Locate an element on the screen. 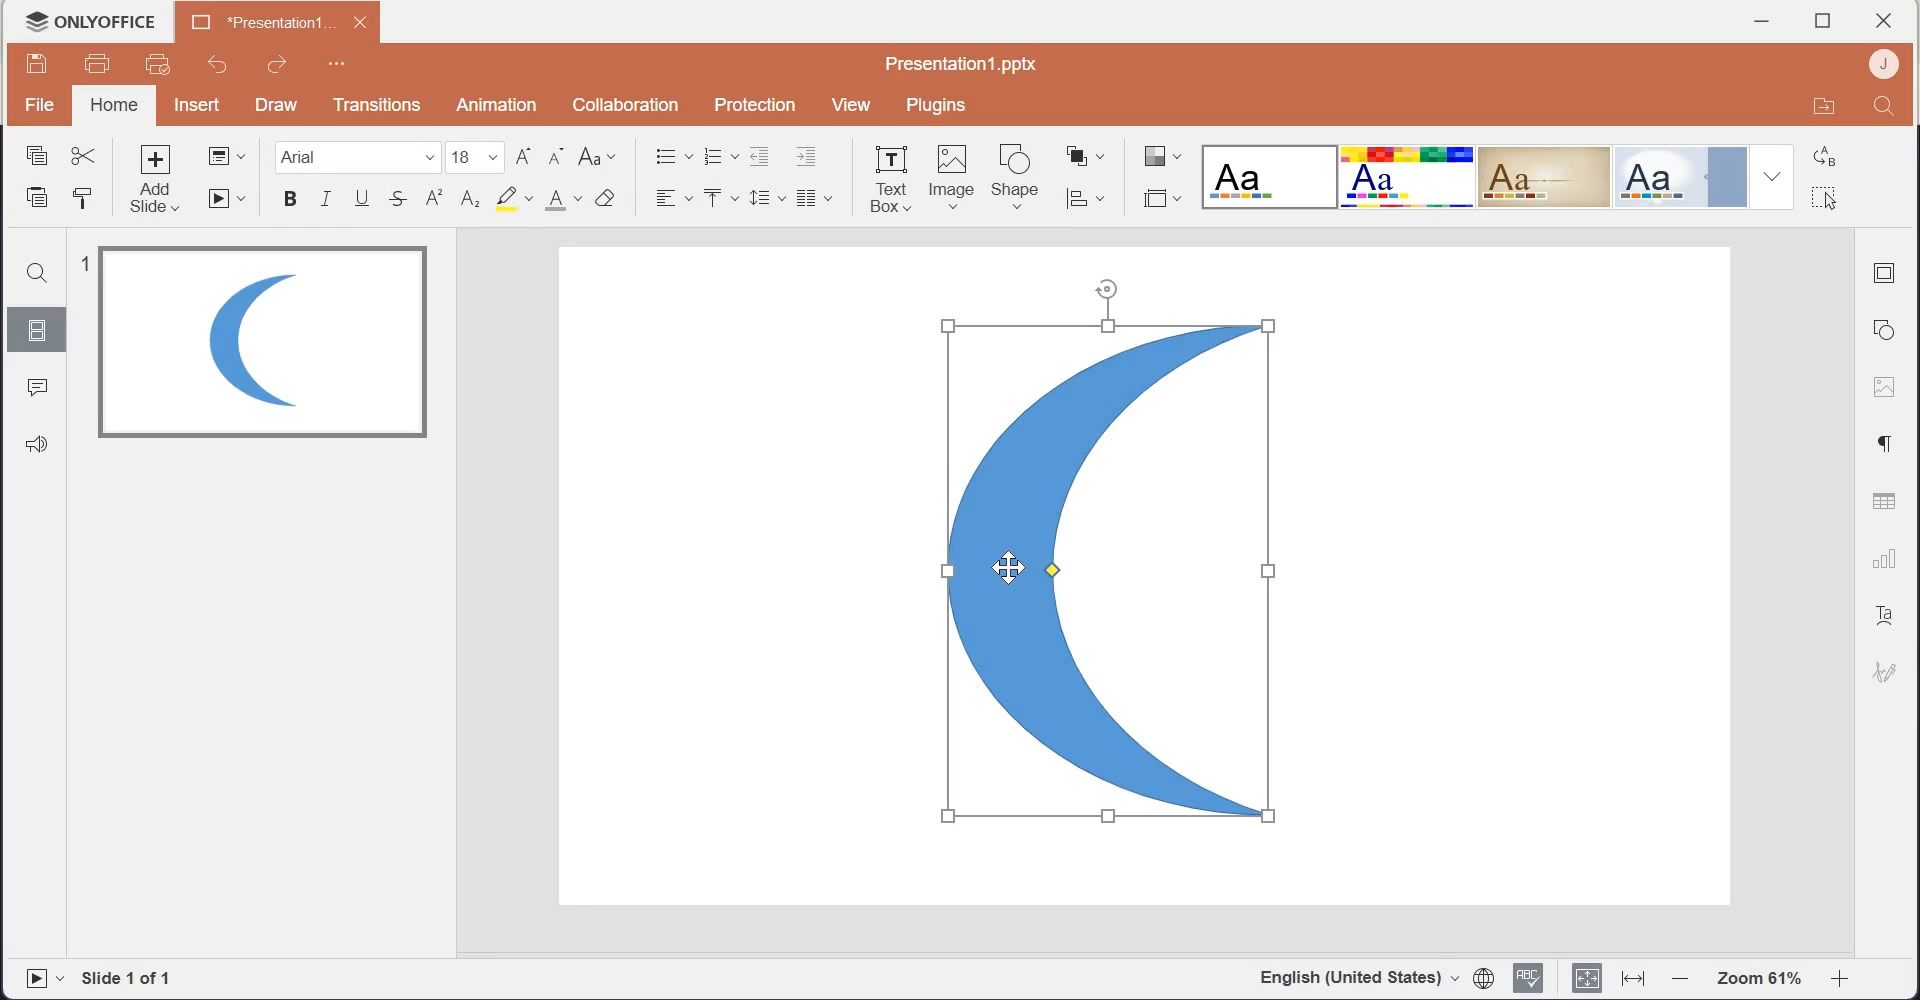 The width and height of the screenshot is (1920, 1000). Zoom out is located at coordinates (1679, 980).